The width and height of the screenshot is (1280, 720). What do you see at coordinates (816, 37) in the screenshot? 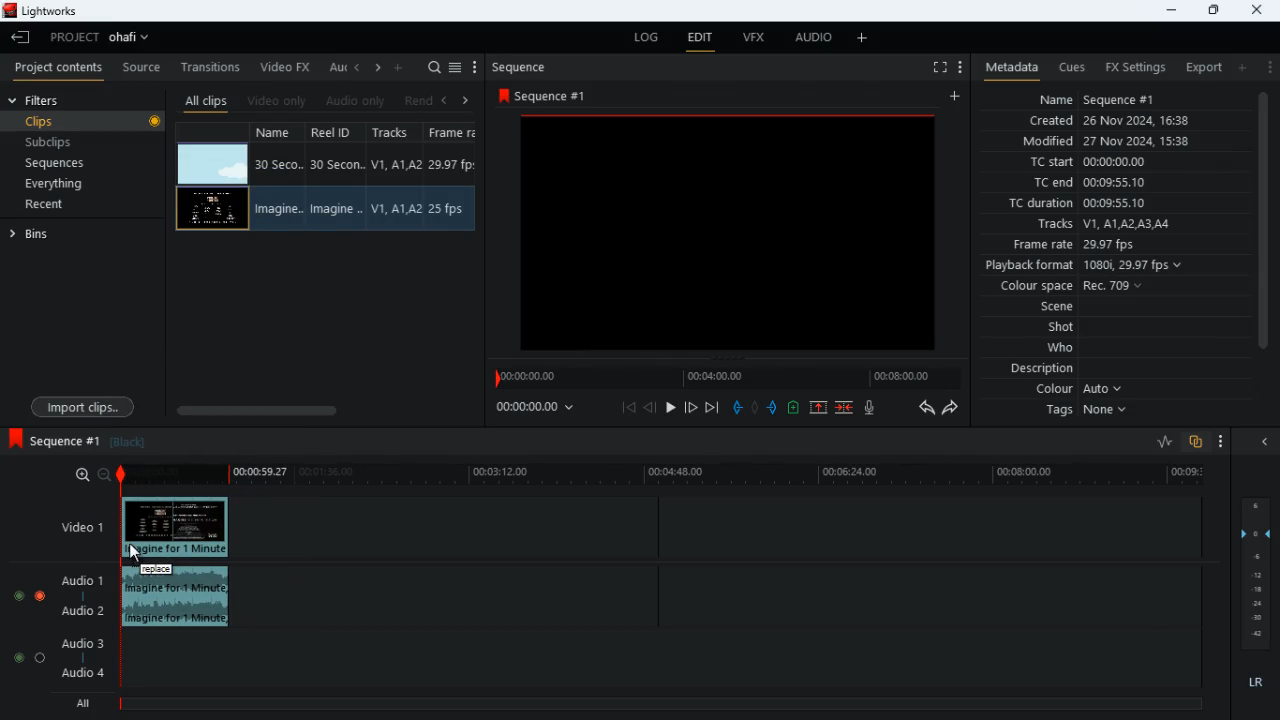
I see `audio` at bounding box center [816, 37].